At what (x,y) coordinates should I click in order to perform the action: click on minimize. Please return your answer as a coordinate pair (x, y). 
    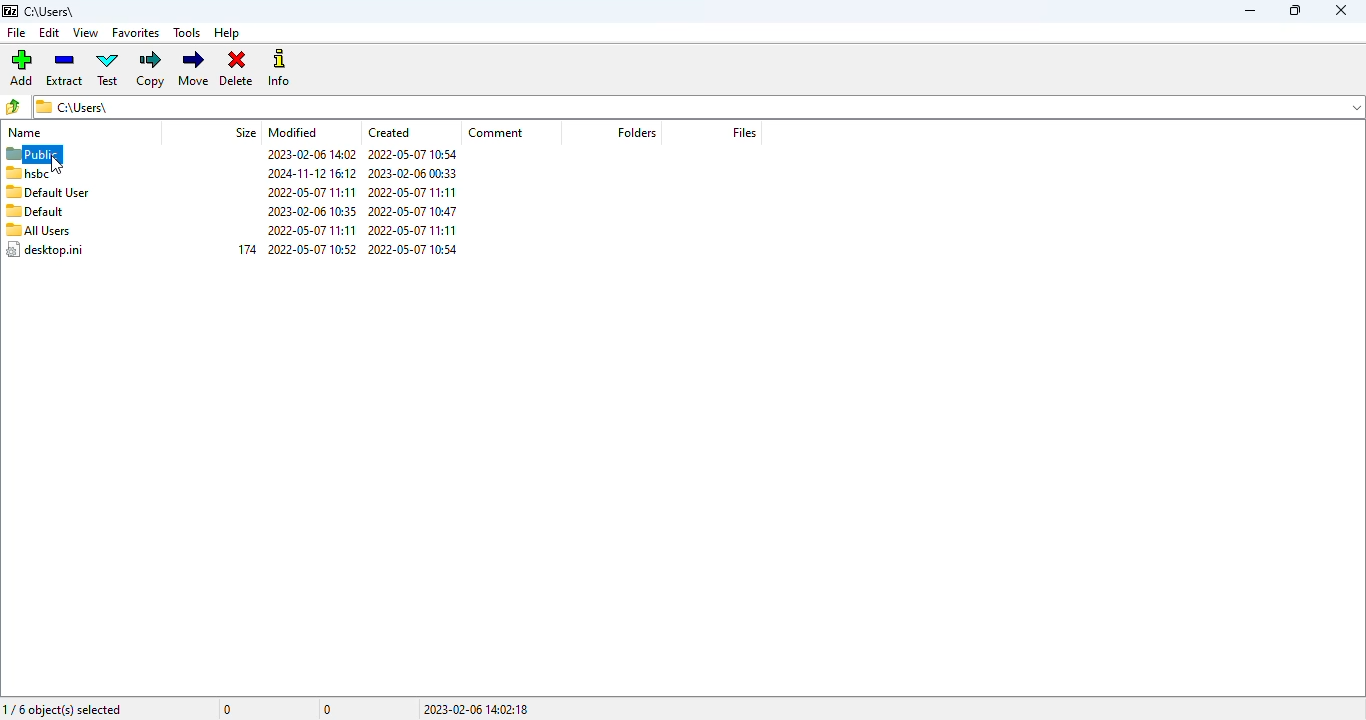
    Looking at the image, I should click on (1251, 11).